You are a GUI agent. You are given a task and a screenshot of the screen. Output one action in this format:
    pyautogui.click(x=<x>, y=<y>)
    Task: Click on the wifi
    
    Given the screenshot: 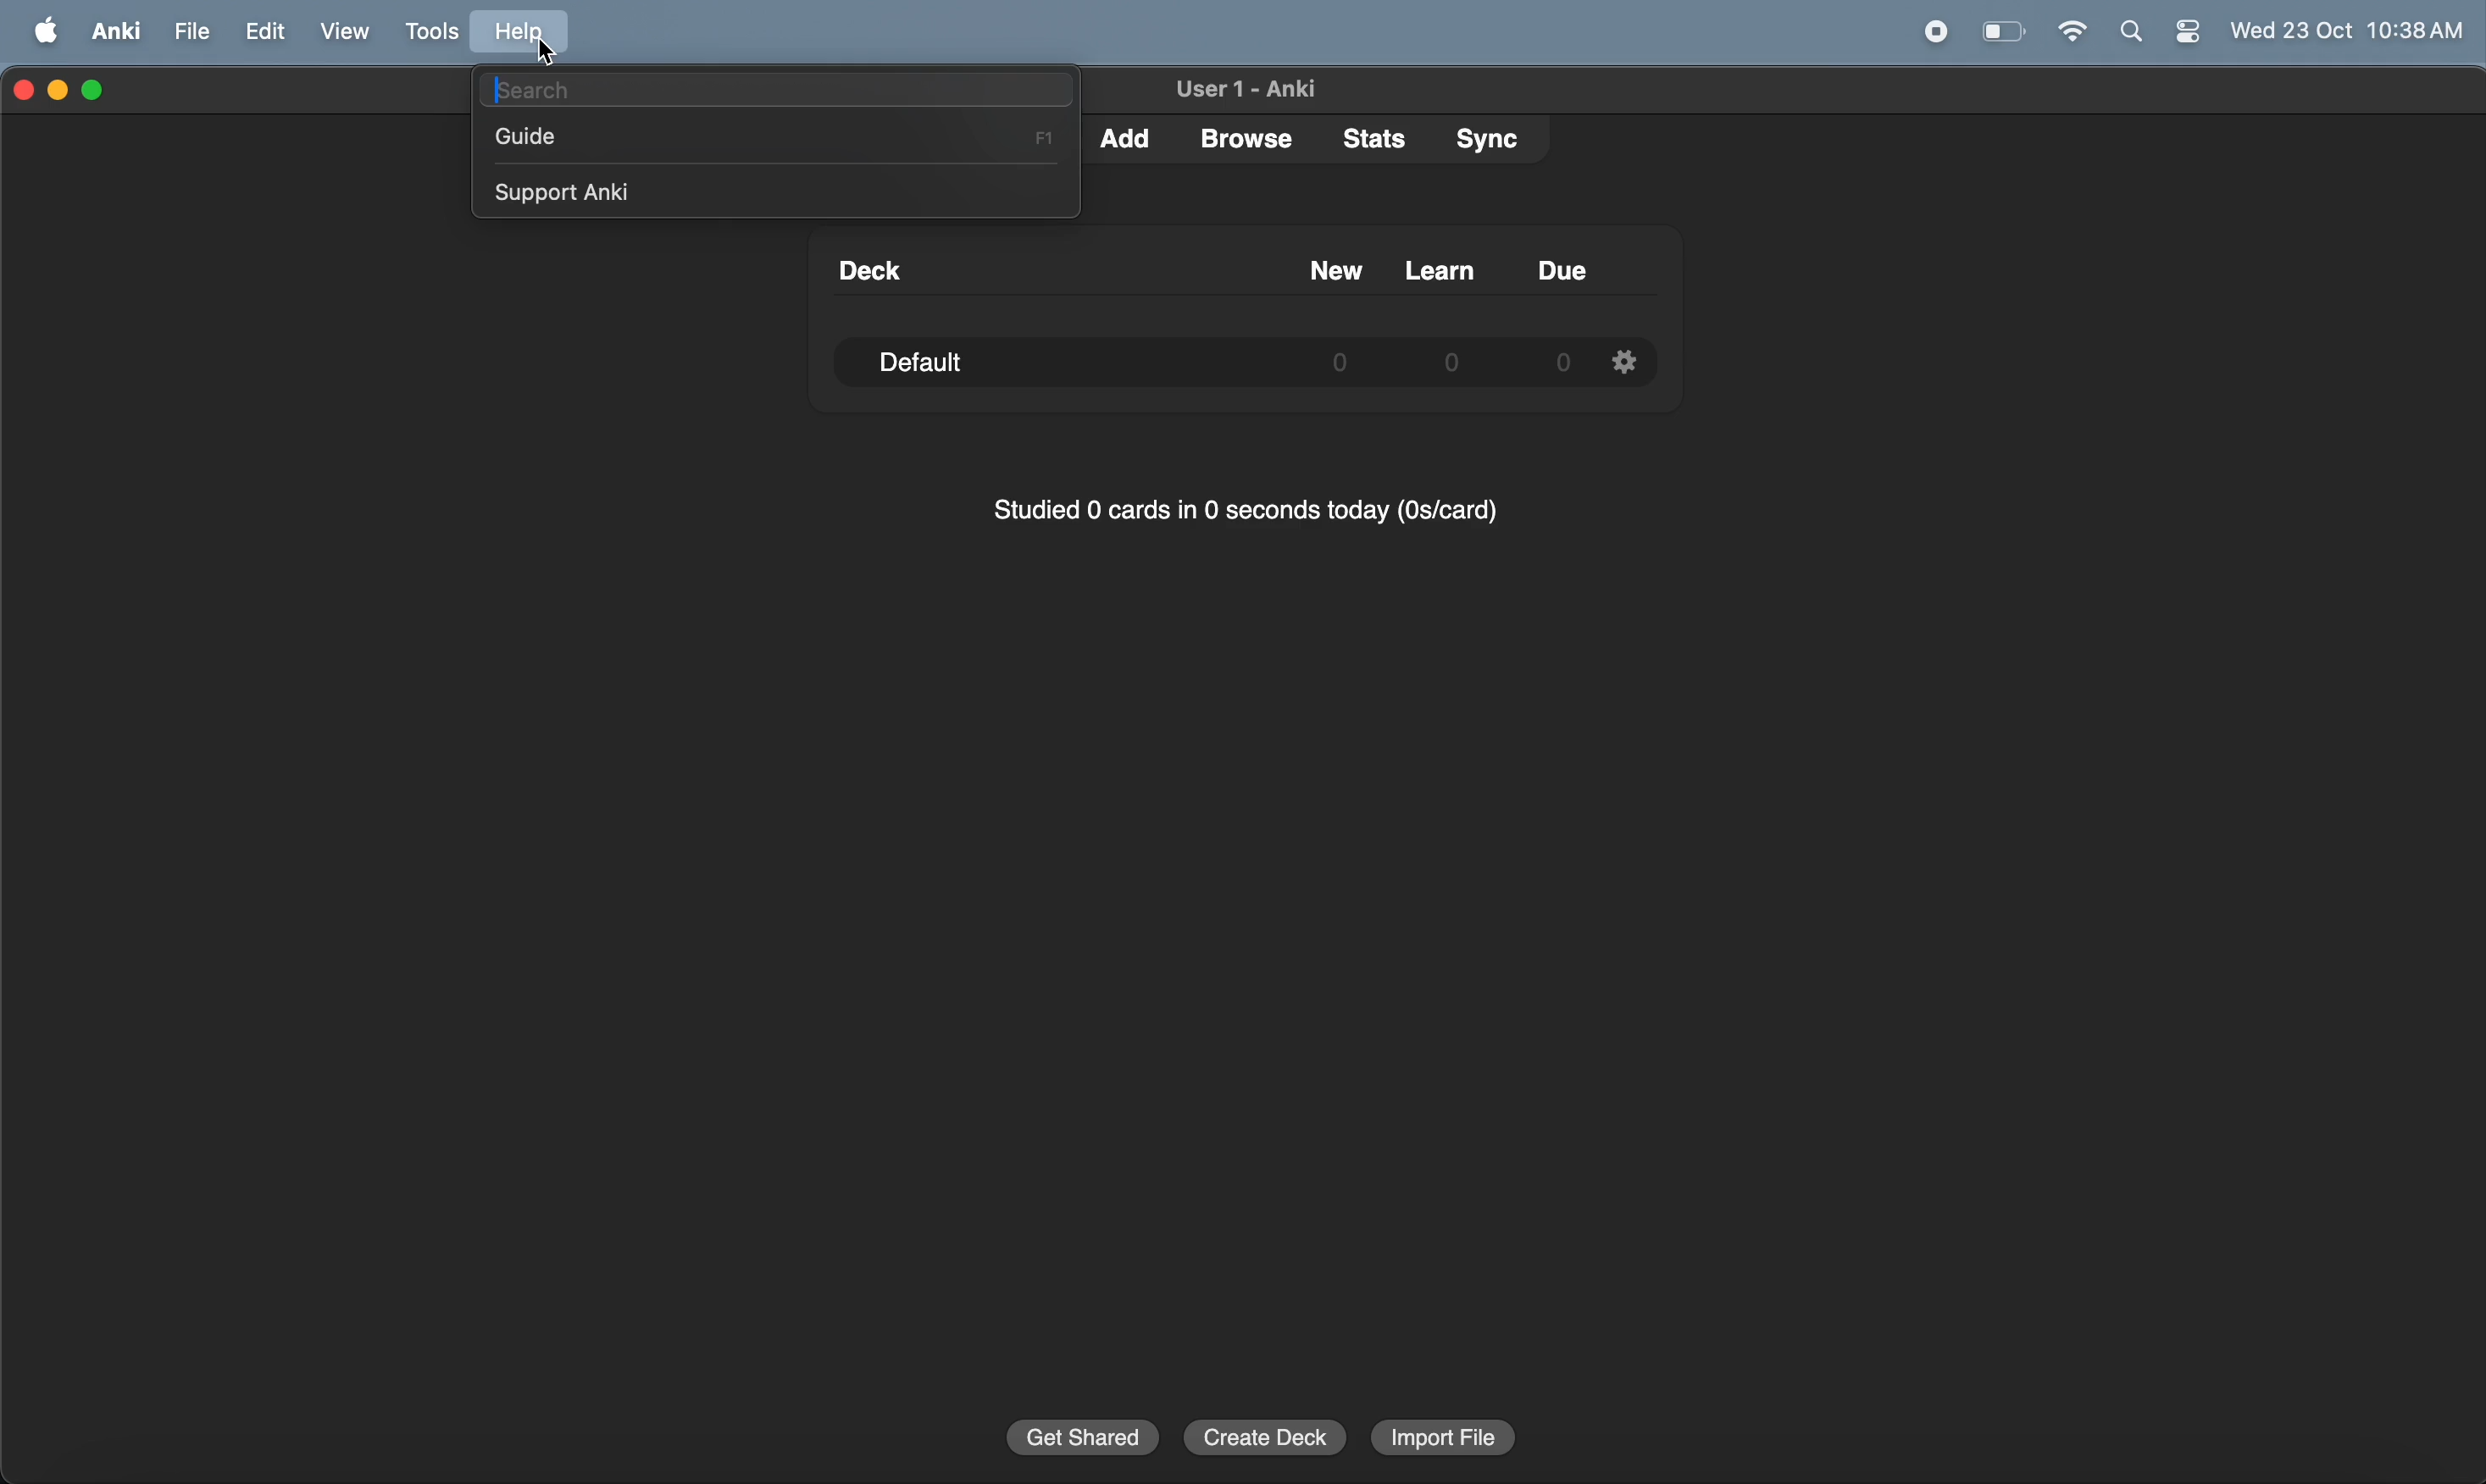 What is the action you would take?
    pyautogui.click(x=2065, y=33)
    